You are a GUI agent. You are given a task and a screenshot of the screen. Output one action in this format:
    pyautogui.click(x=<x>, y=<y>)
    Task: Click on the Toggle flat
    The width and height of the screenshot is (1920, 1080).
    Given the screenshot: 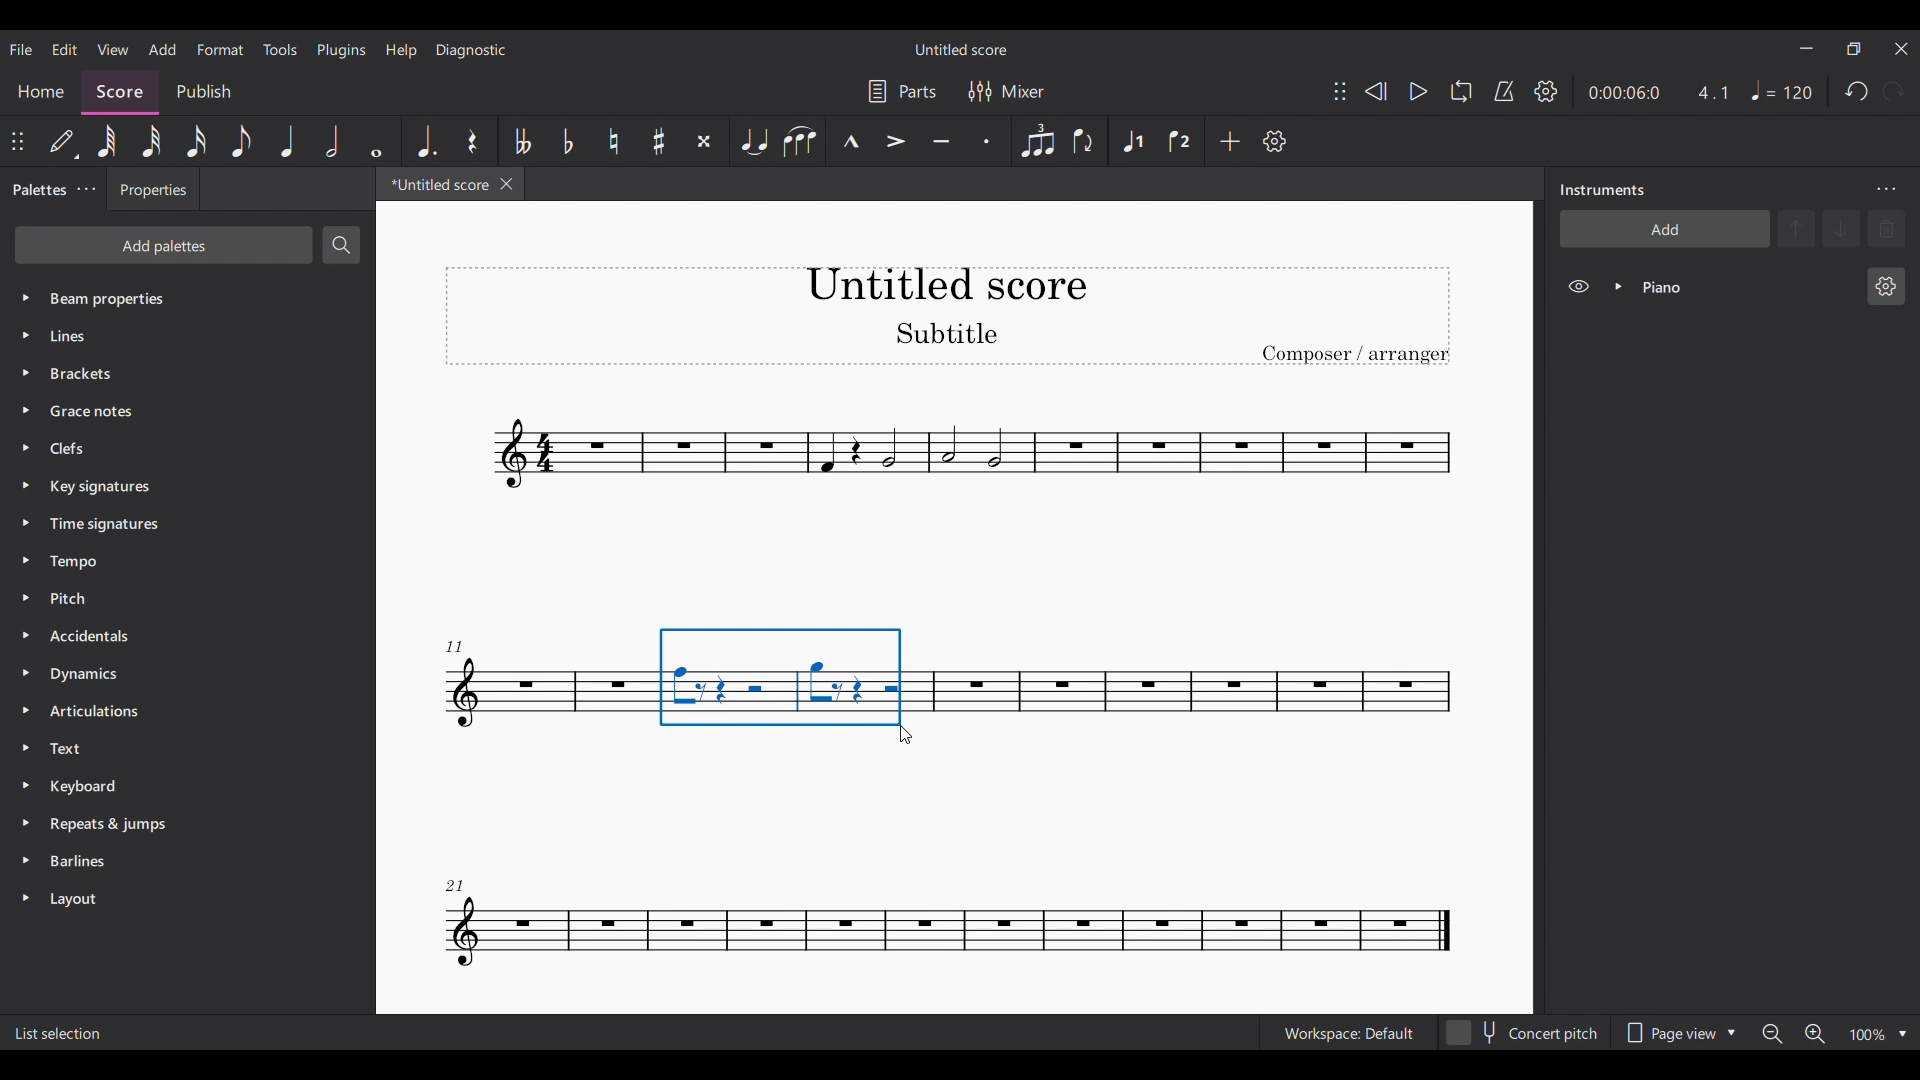 What is the action you would take?
    pyautogui.click(x=569, y=141)
    